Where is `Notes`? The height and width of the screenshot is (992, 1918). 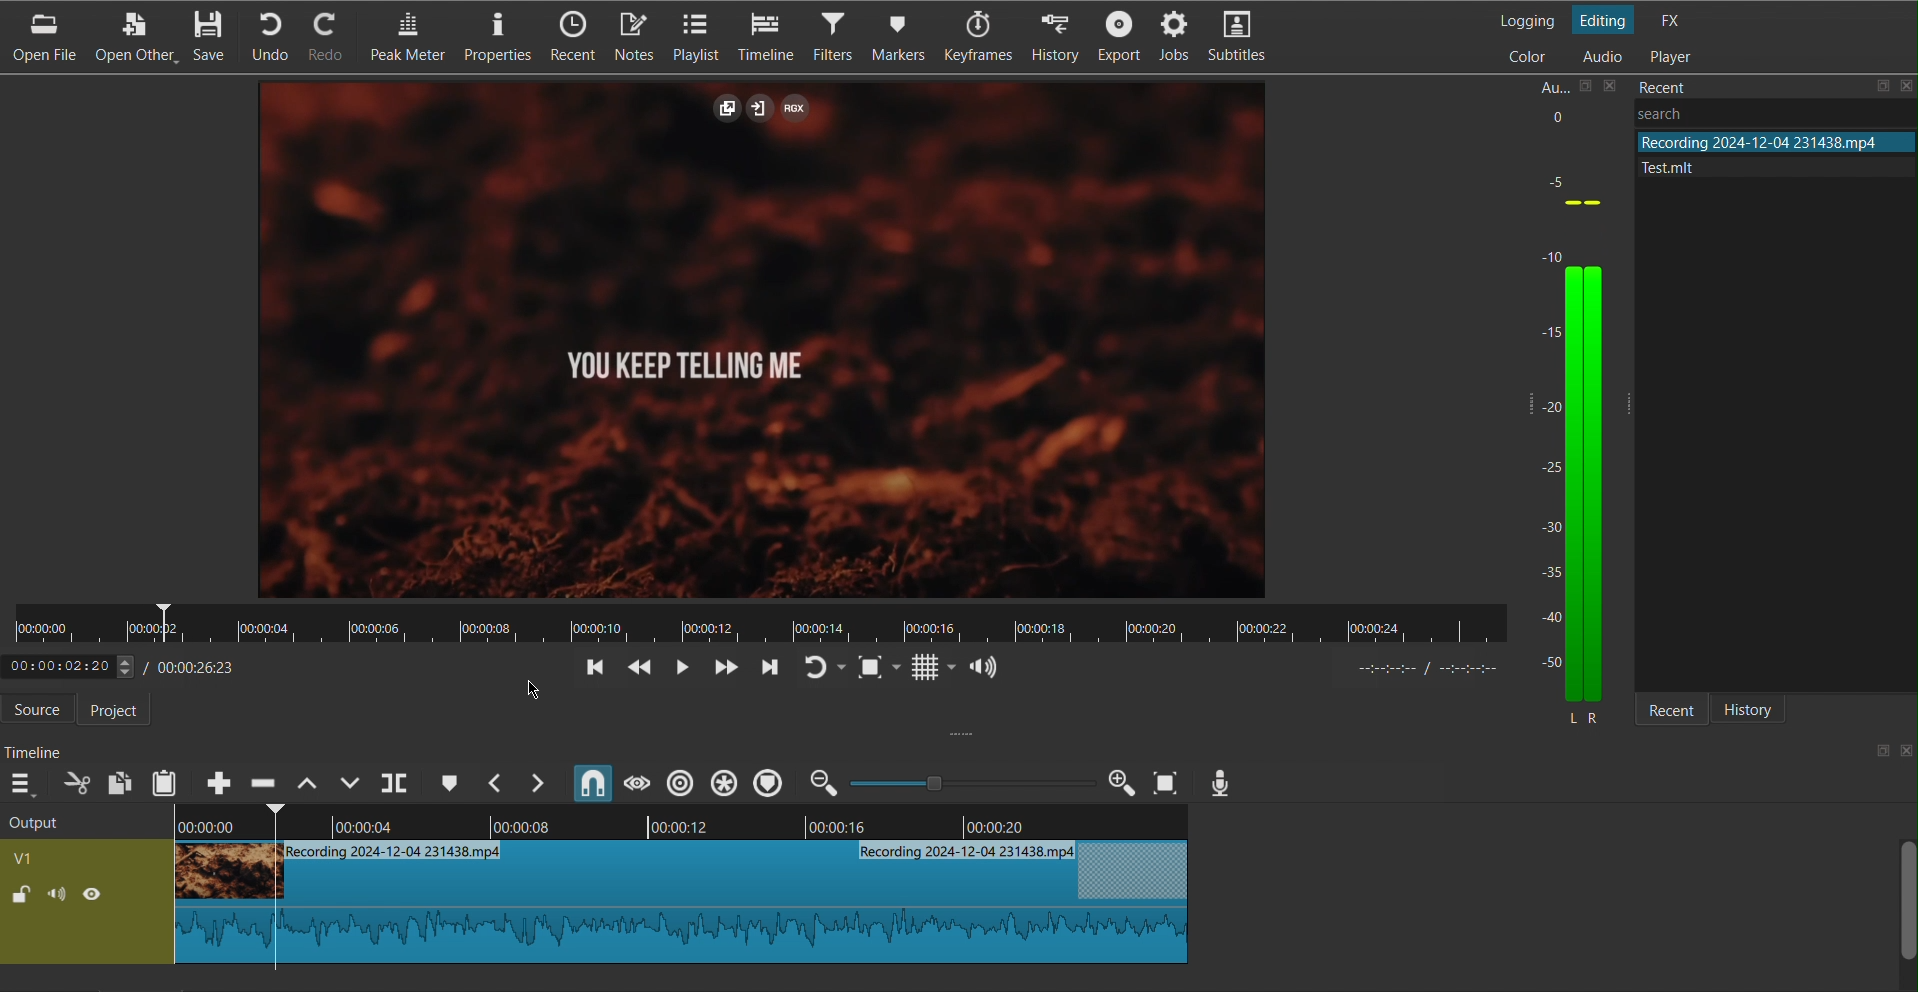 Notes is located at coordinates (637, 36).